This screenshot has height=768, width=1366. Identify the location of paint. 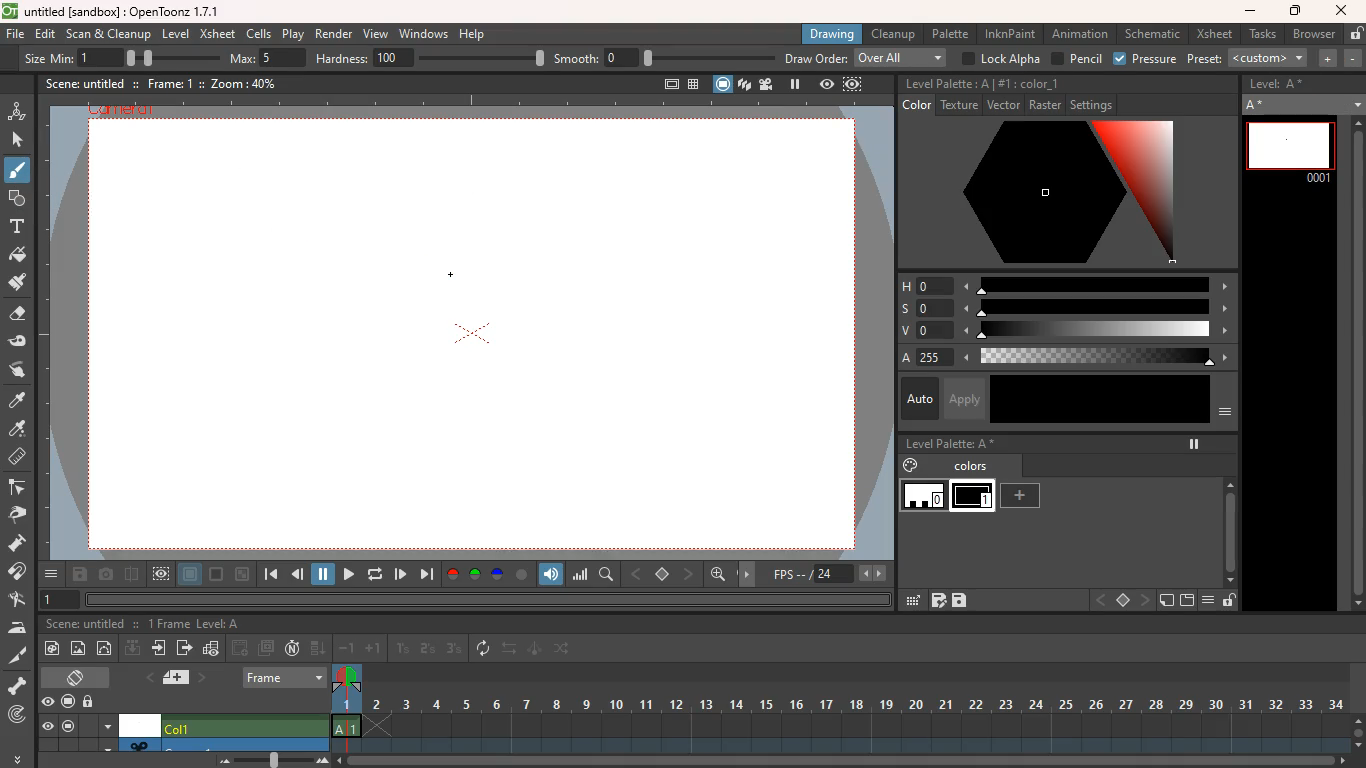
(55, 648).